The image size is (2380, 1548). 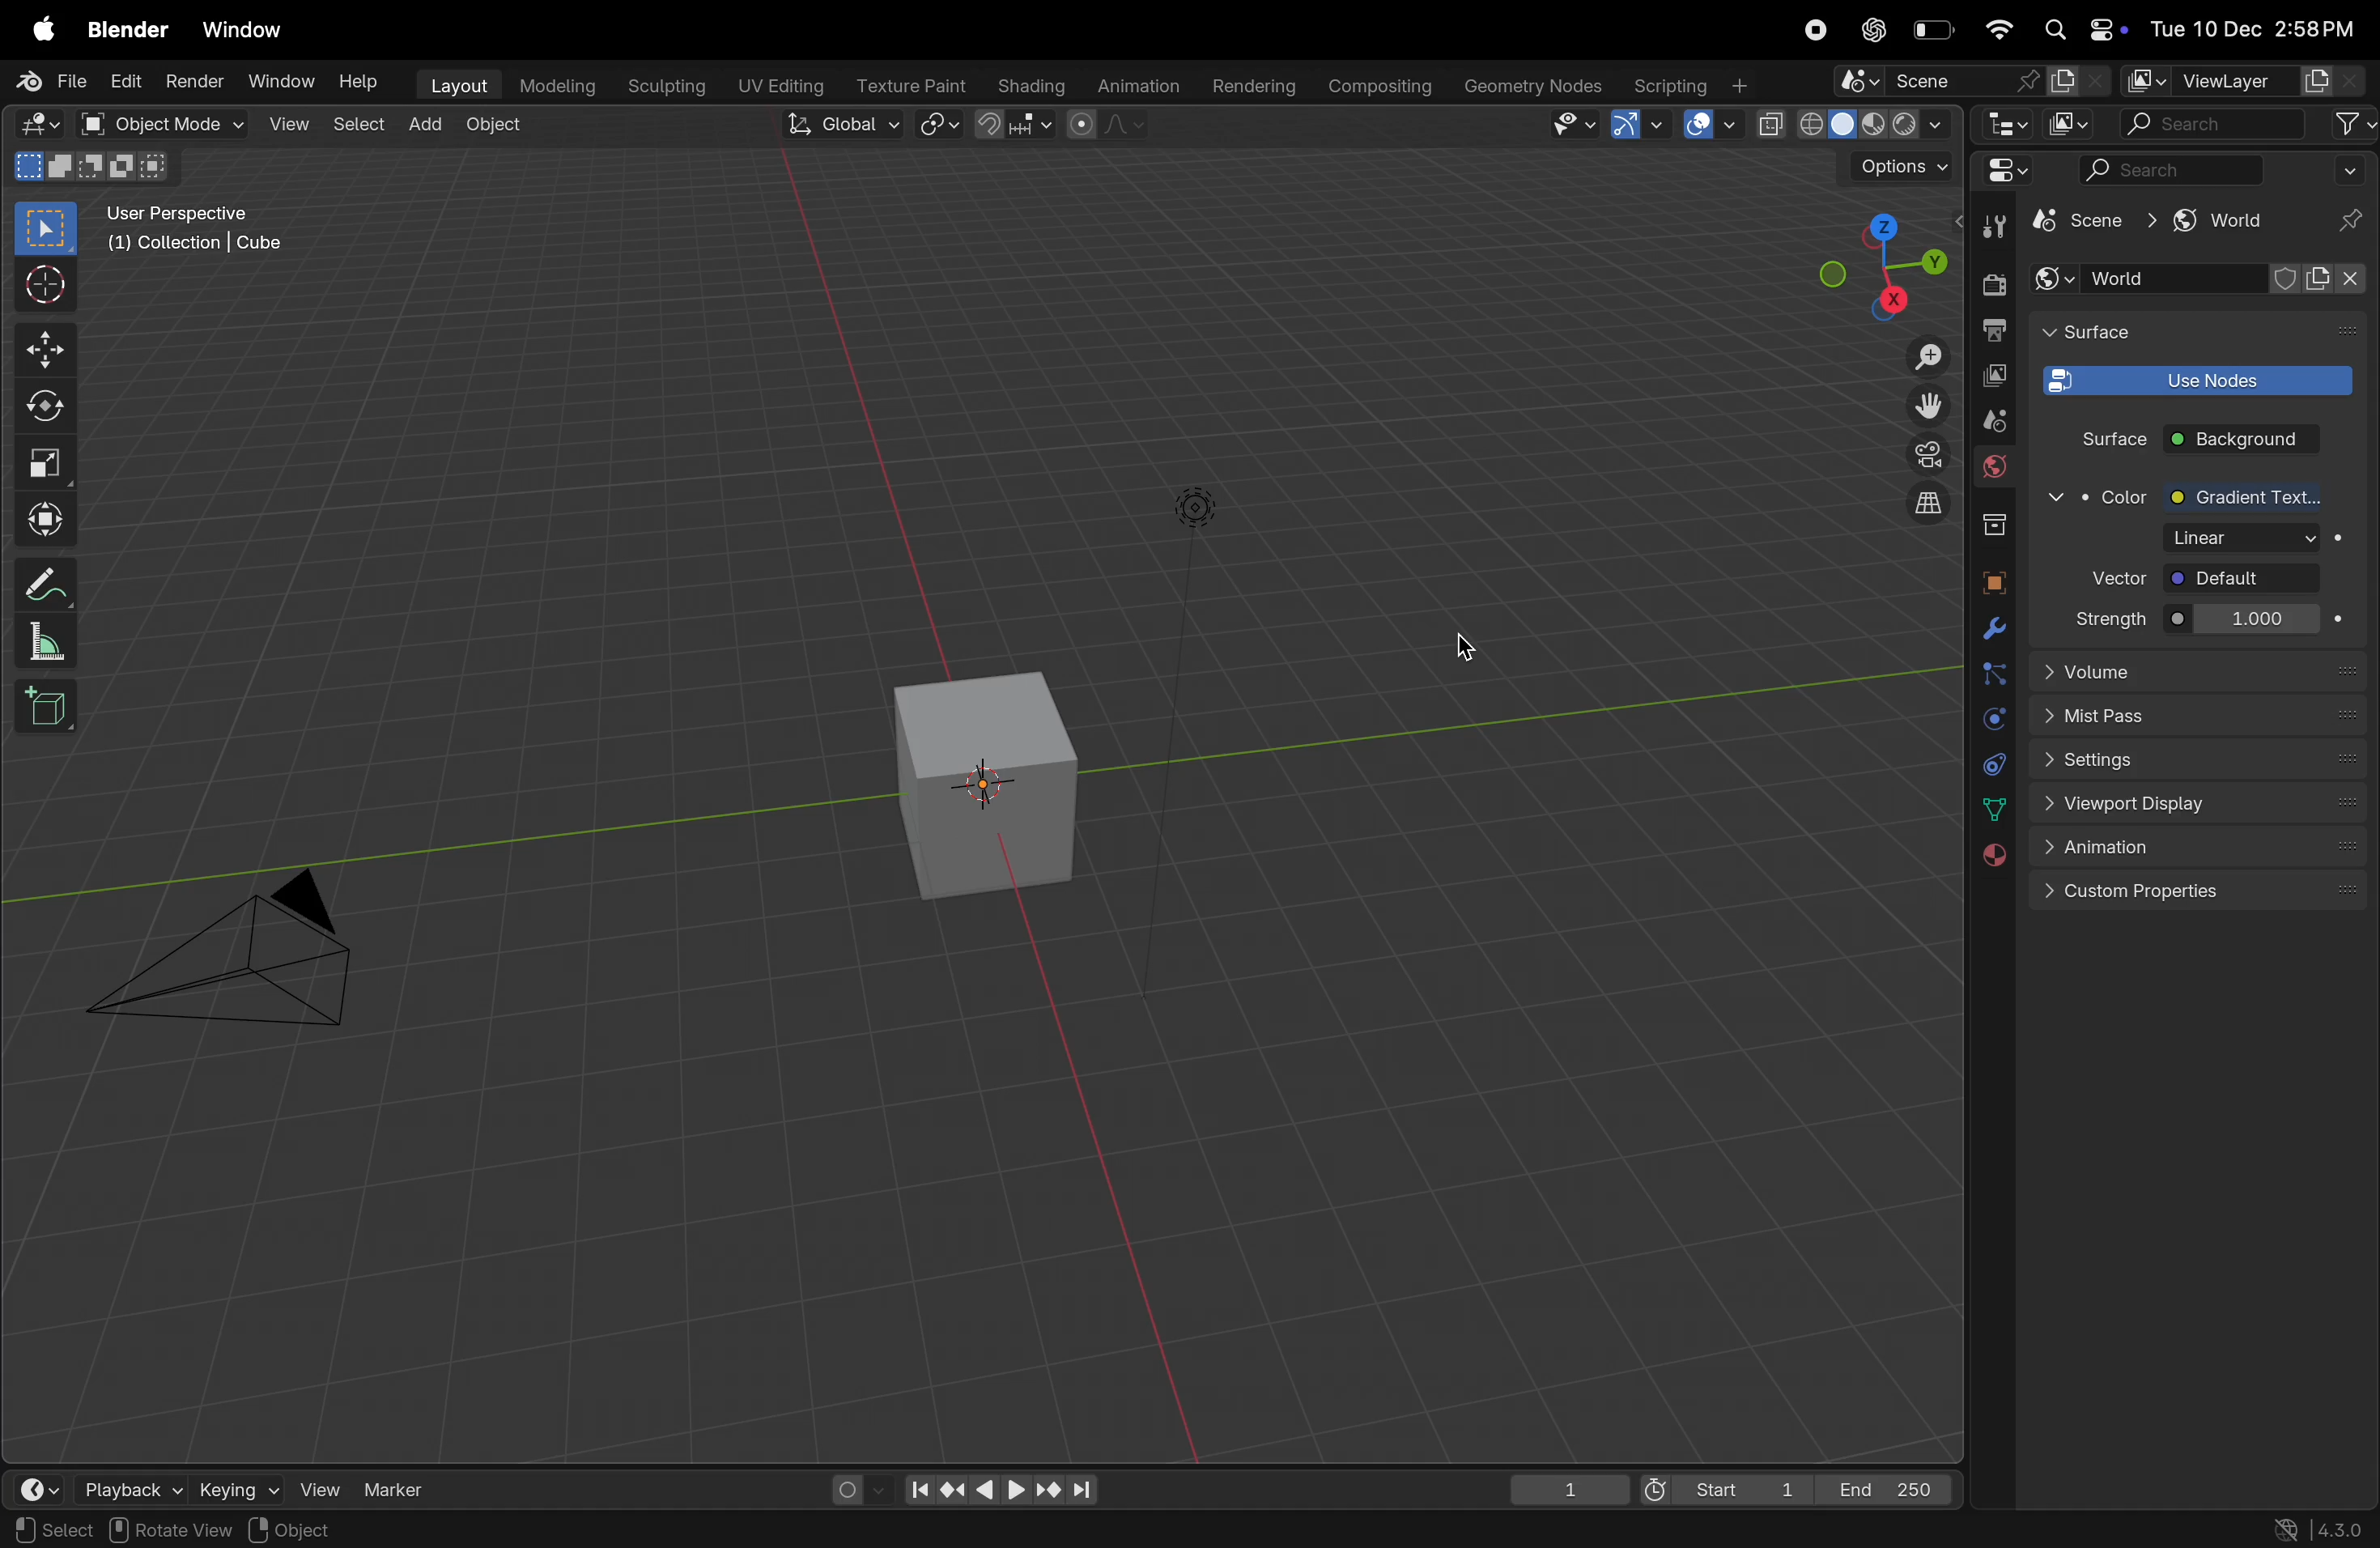 What do you see at coordinates (48, 519) in the screenshot?
I see `Transform` at bounding box center [48, 519].